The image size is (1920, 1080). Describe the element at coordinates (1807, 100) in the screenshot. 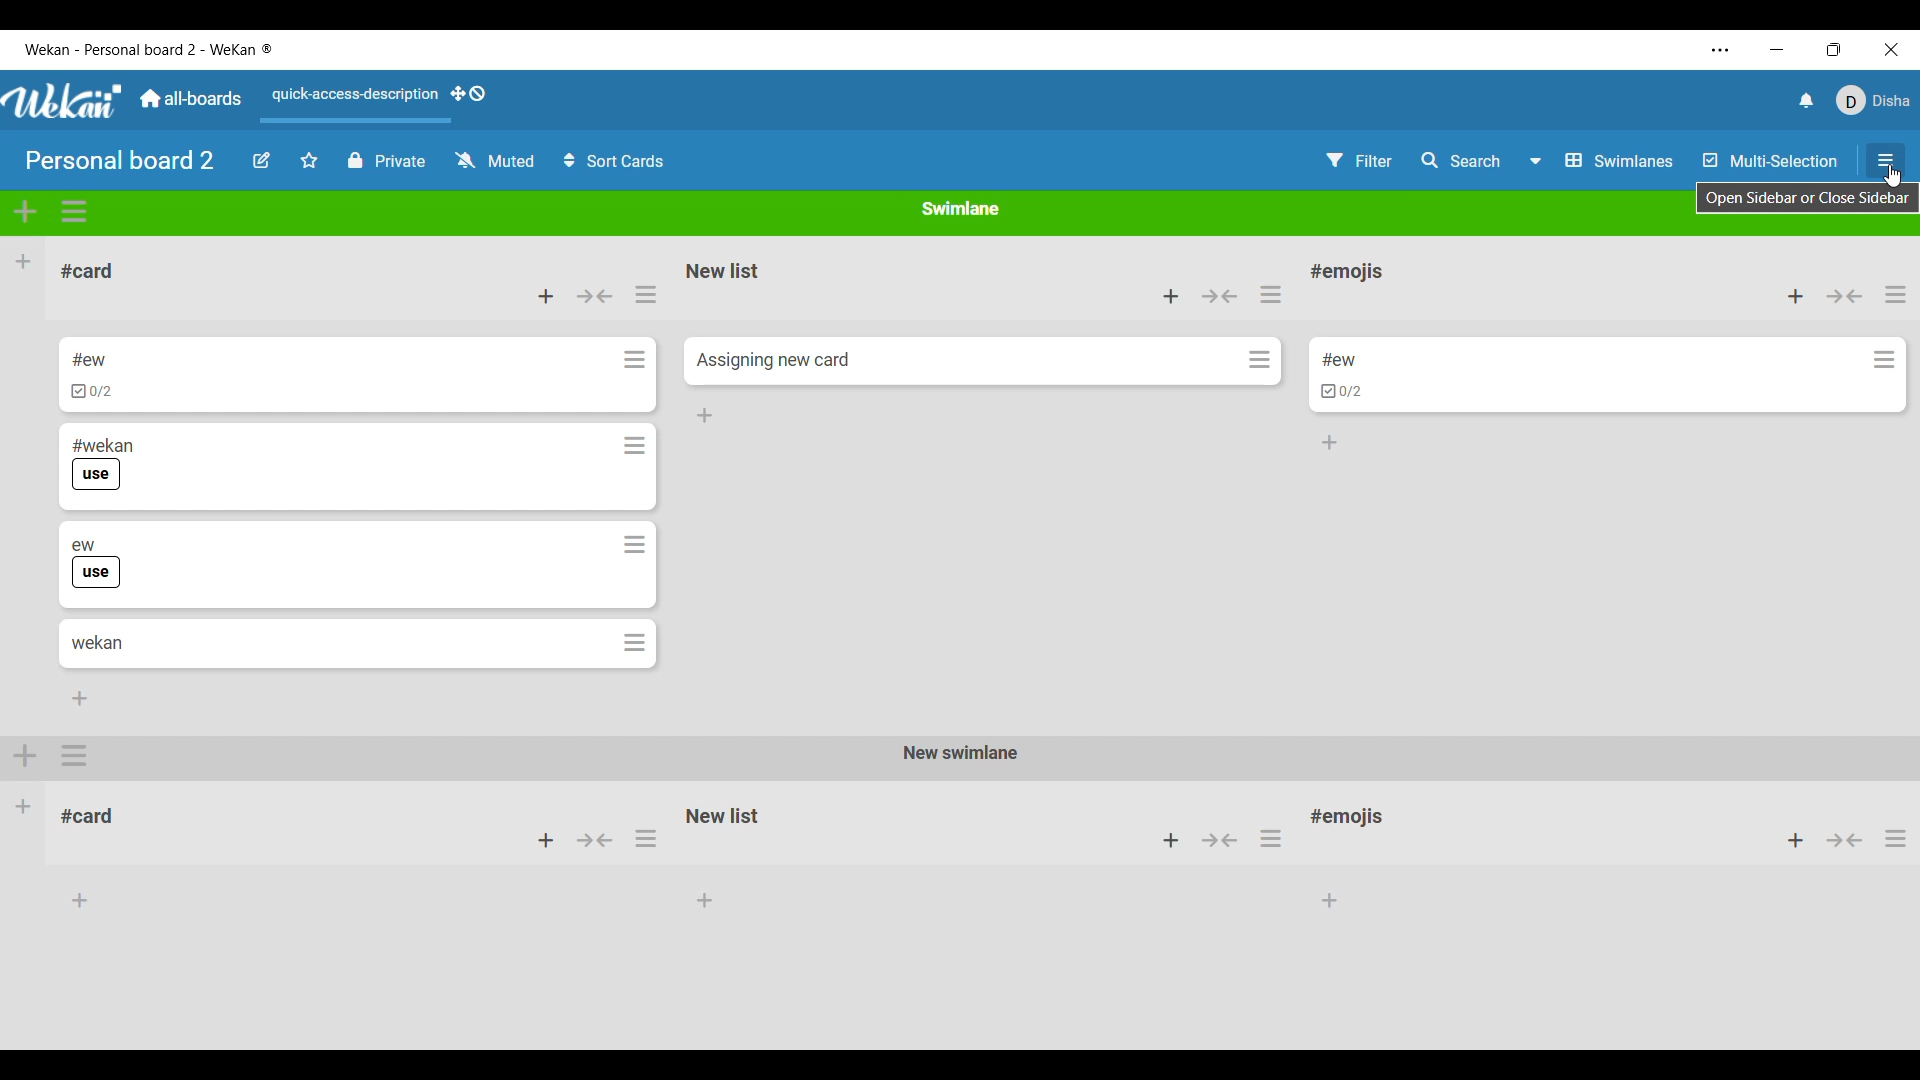

I see `Notifications` at that location.